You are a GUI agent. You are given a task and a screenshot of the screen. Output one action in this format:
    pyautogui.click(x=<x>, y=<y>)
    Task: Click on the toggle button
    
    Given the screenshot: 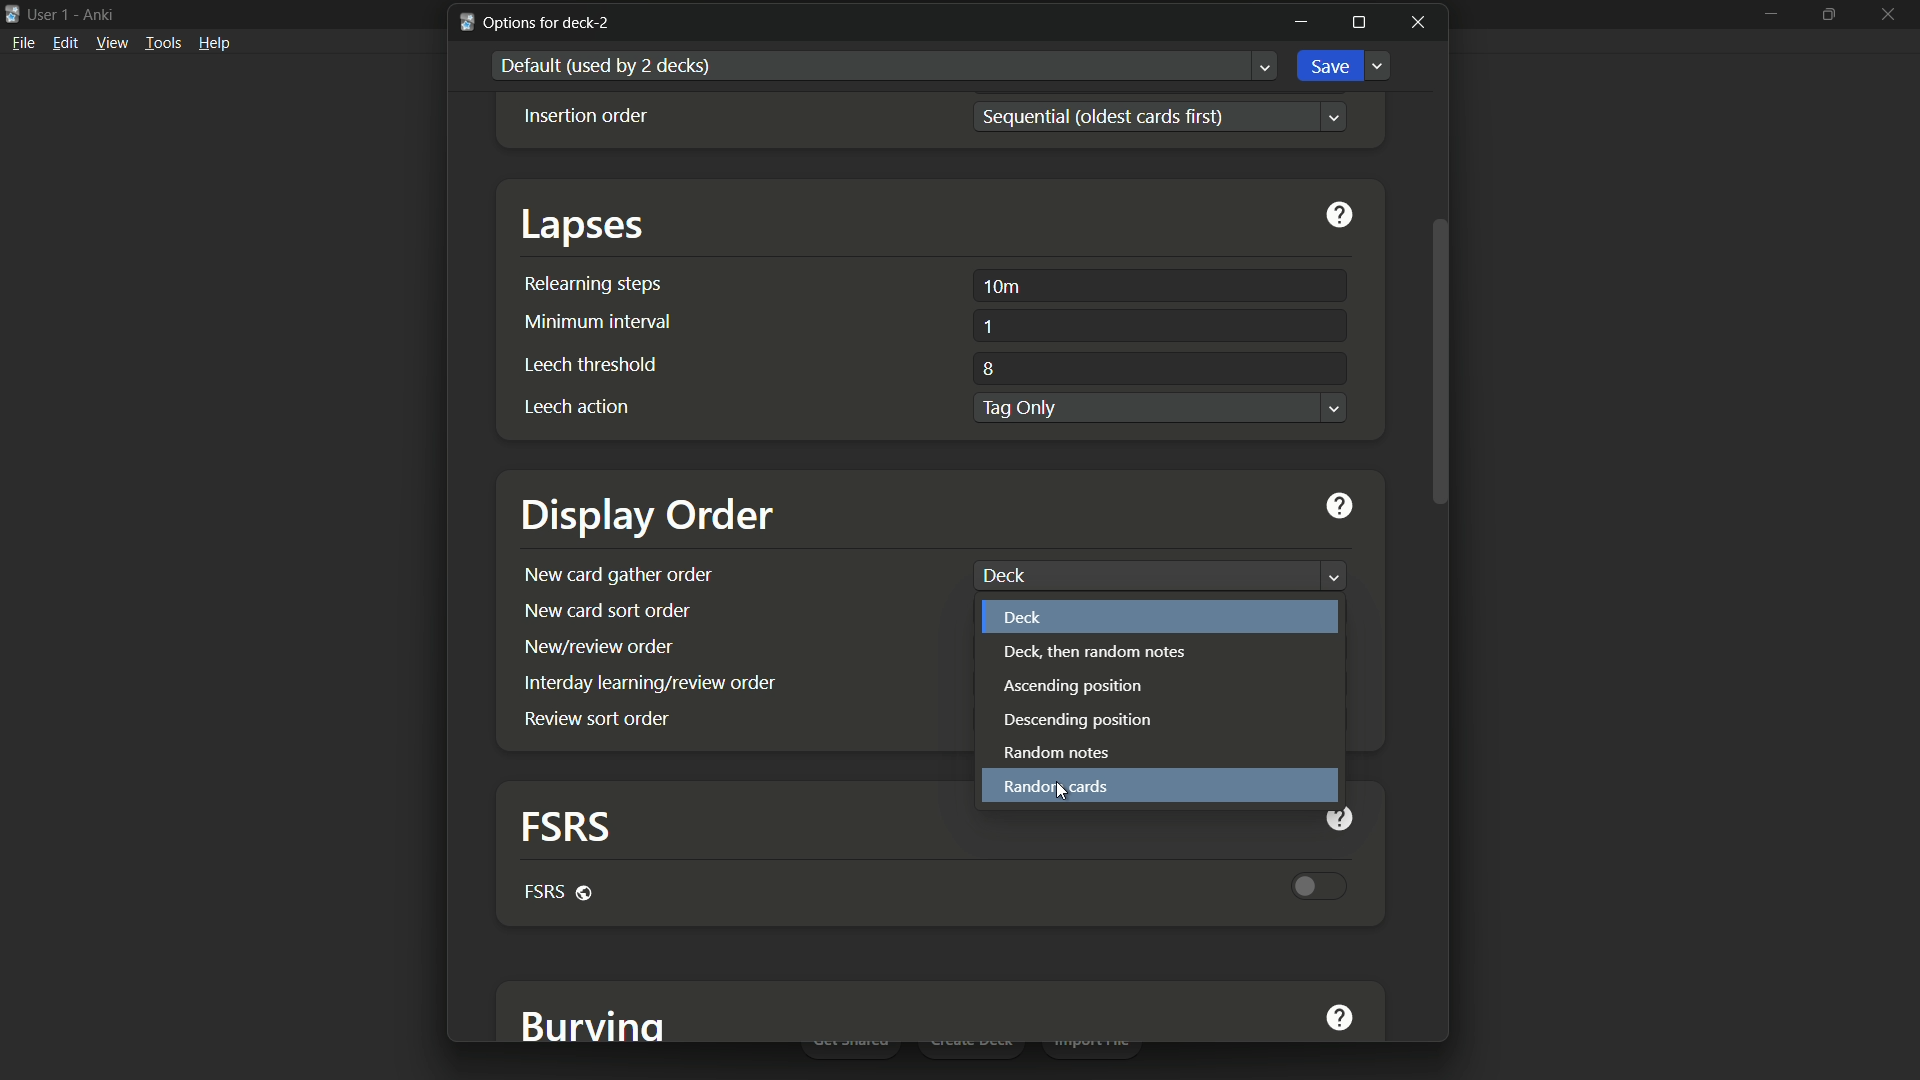 What is the action you would take?
    pyautogui.click(x=1323, y=885)
    